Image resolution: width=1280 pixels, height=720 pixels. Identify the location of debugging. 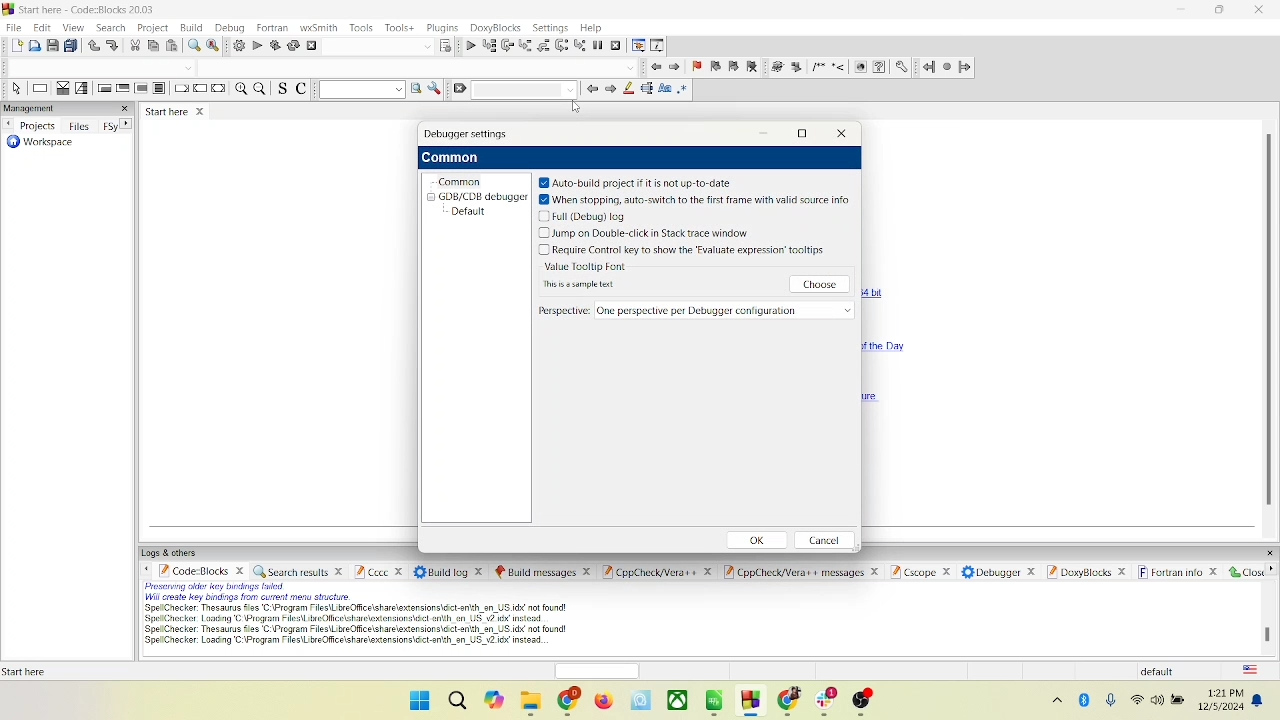
(639, 44).